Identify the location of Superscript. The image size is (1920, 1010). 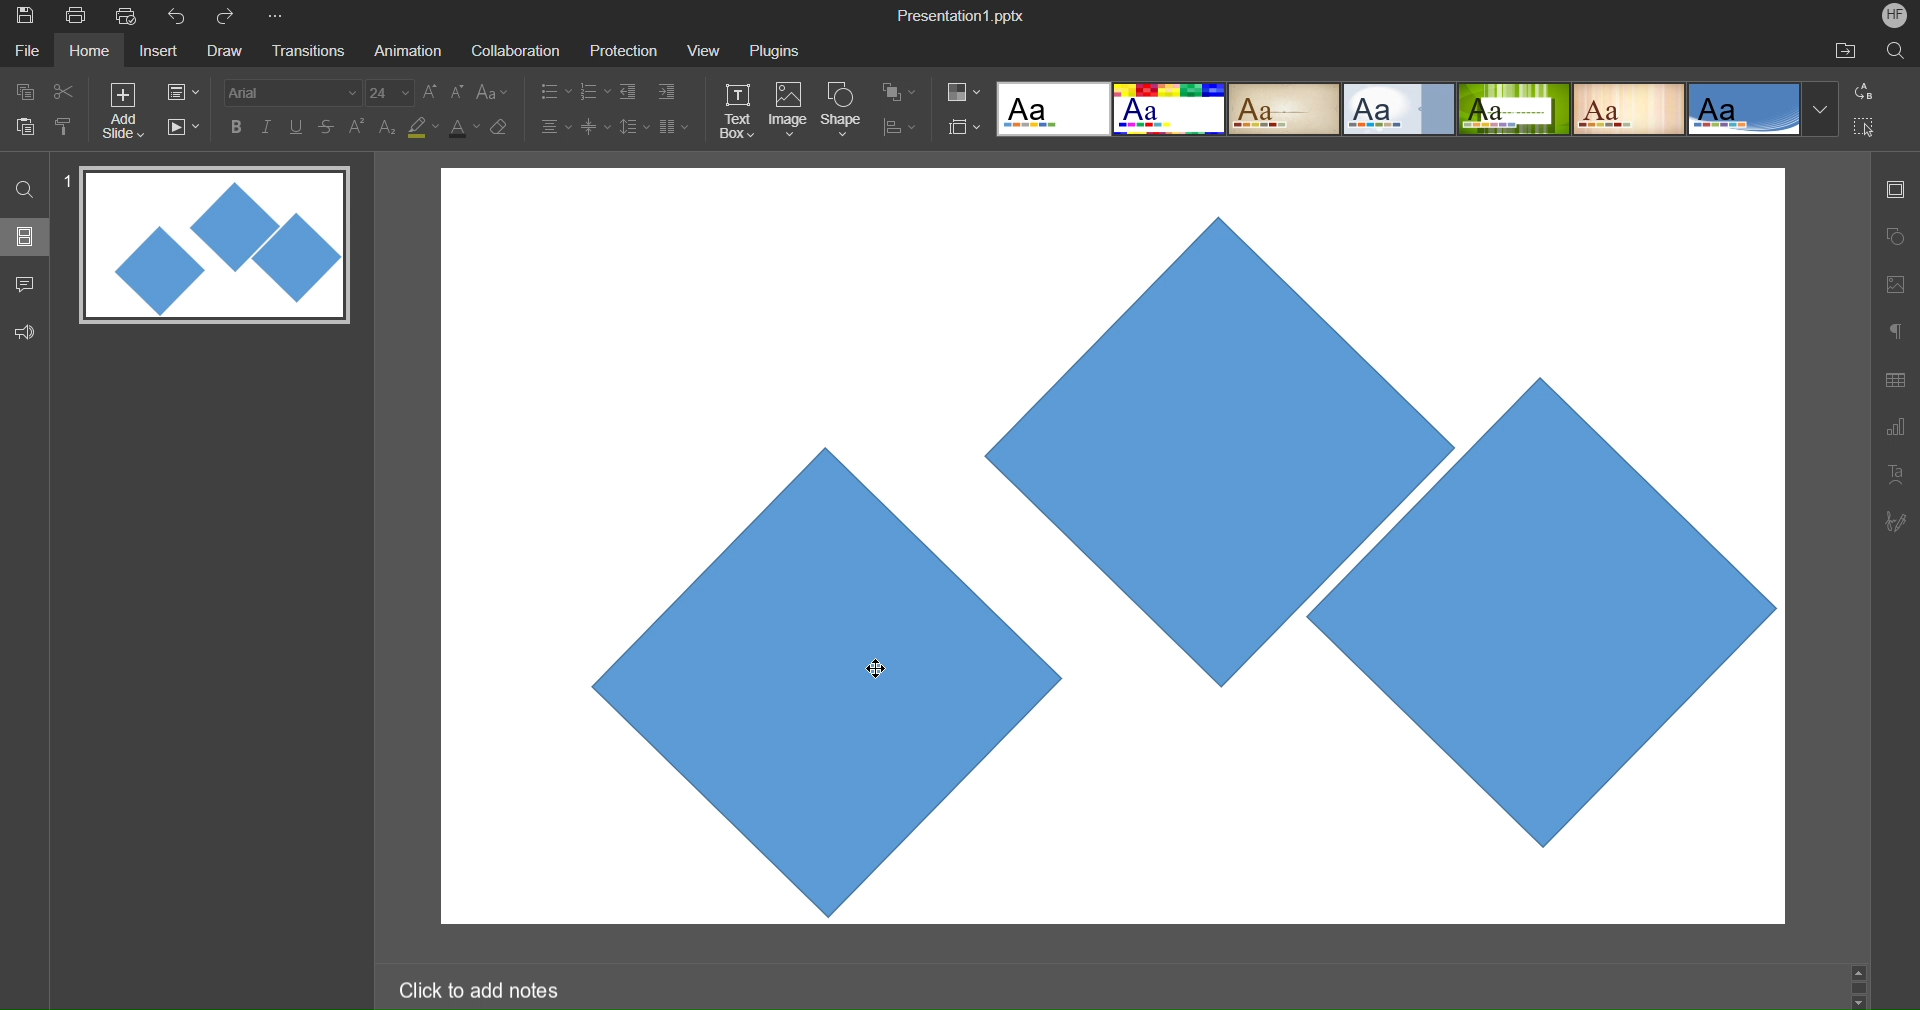
(359, 126).